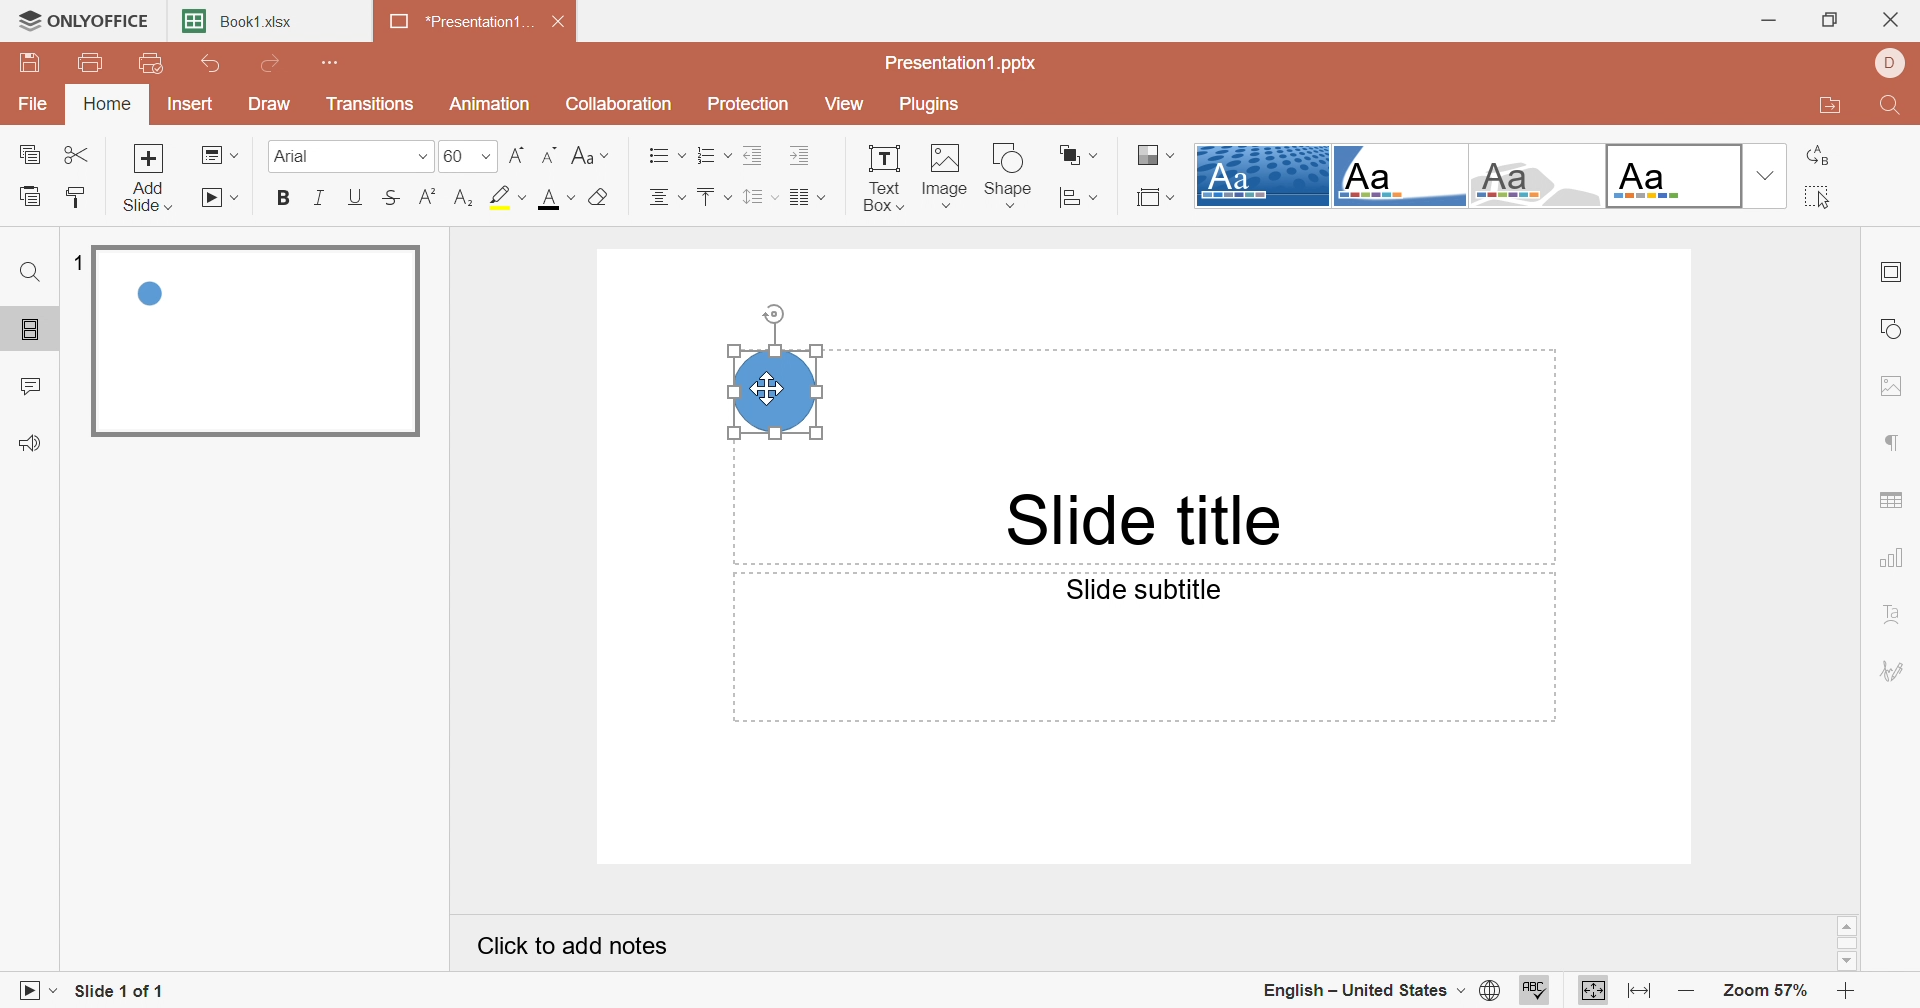 The width and height of the screenshot is (1920, 1008). I want to click on Horizontal align, so click(665, 154).